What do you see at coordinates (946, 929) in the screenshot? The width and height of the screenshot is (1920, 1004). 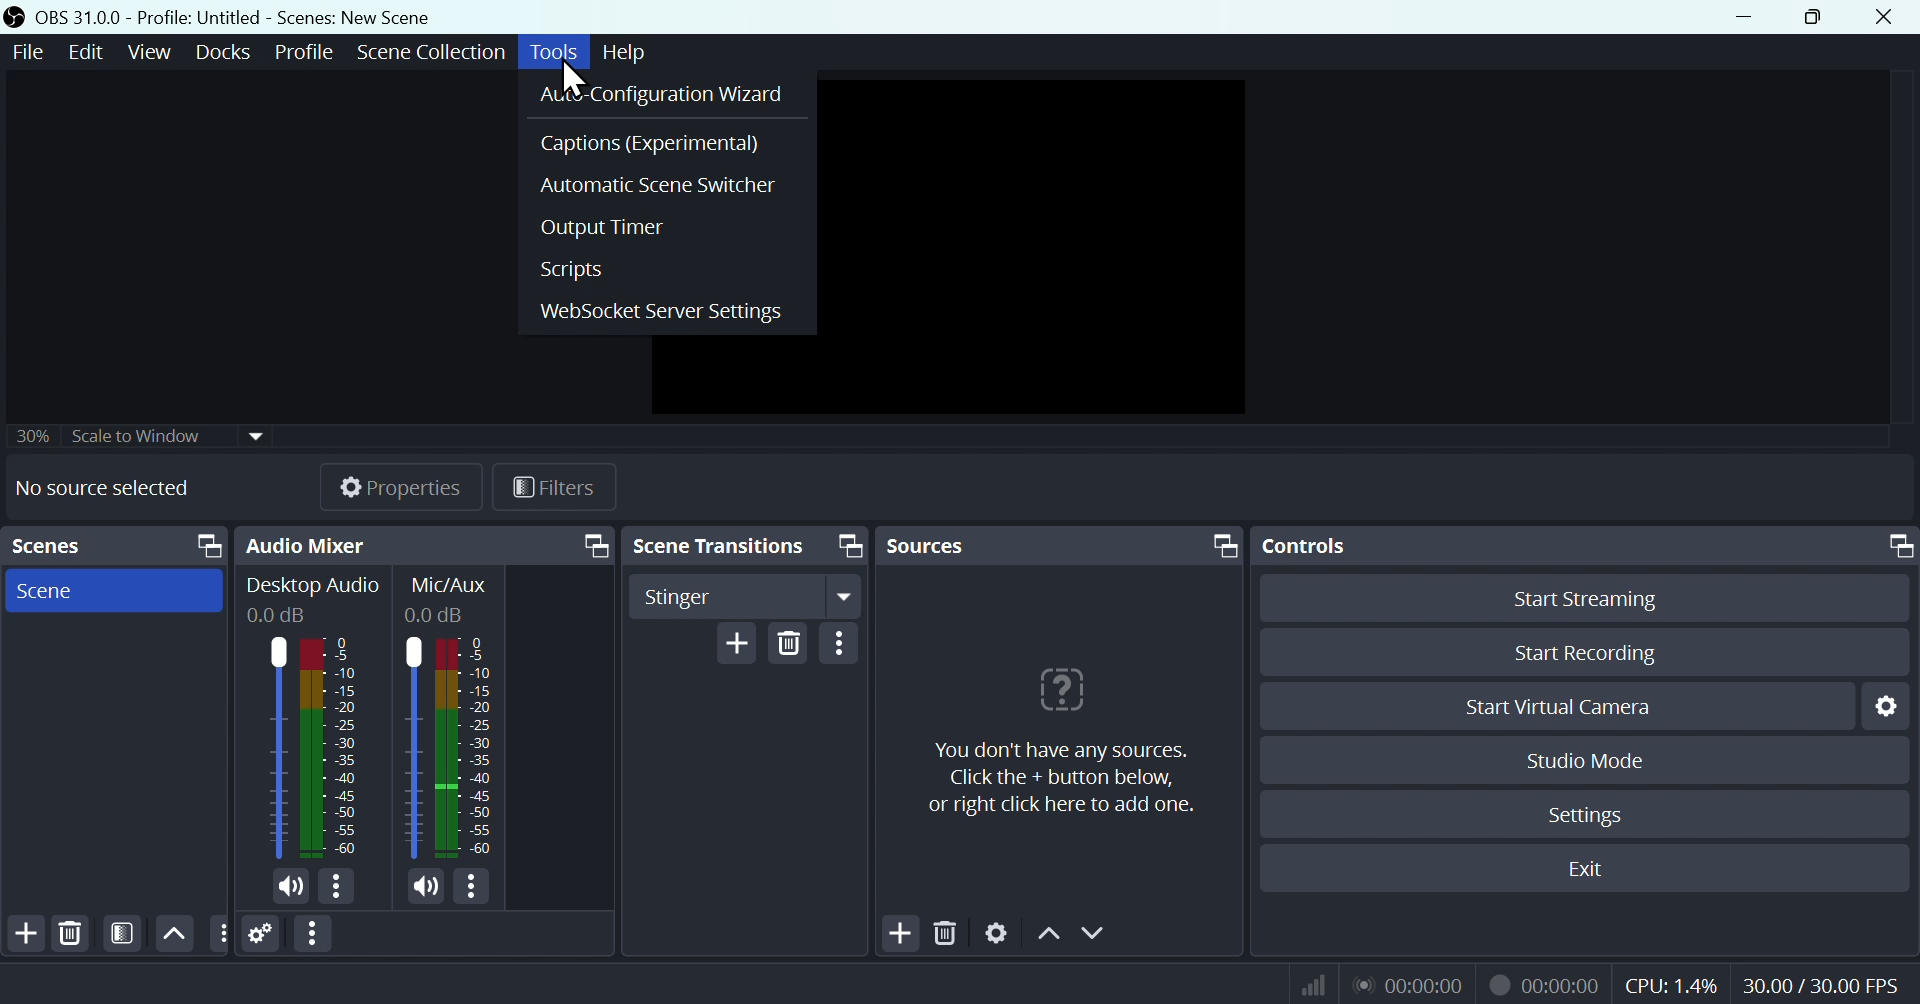 I see `Delete` at bounding box center [946, 929].